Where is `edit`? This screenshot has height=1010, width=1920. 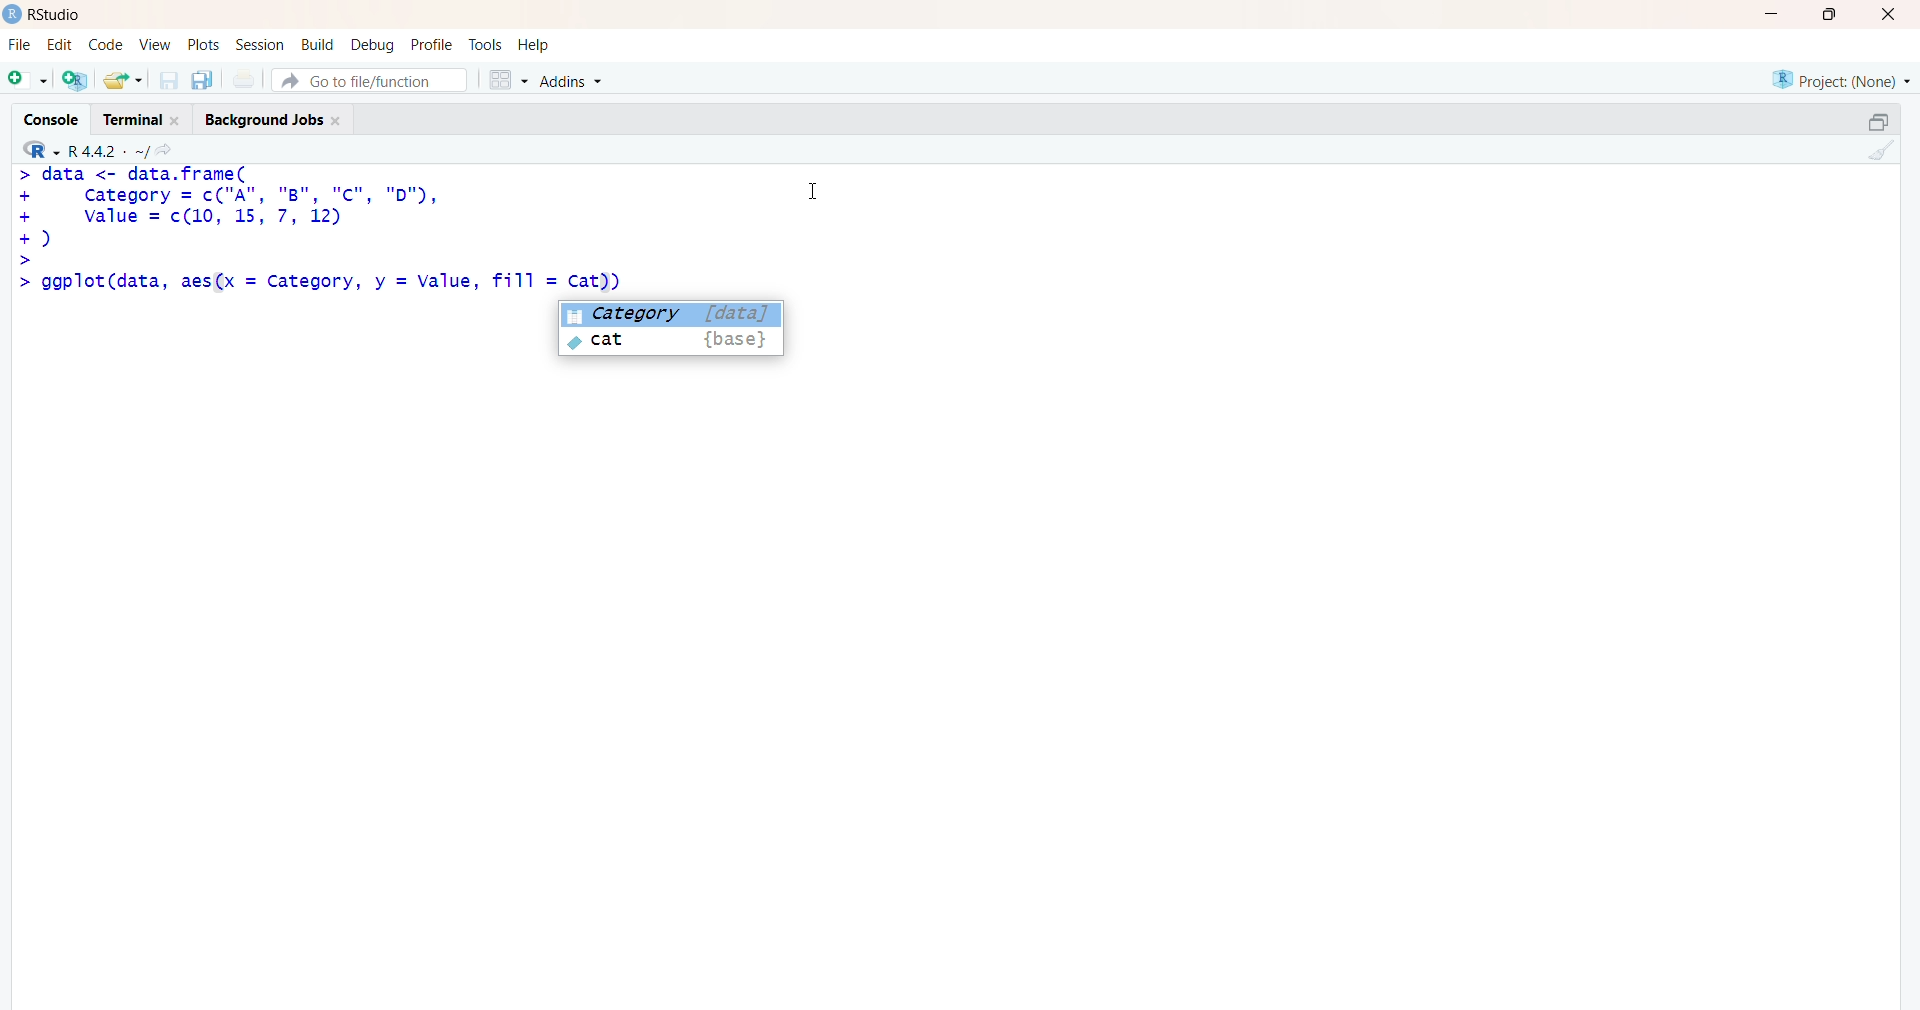 edit is located at coordinates (60, 45).